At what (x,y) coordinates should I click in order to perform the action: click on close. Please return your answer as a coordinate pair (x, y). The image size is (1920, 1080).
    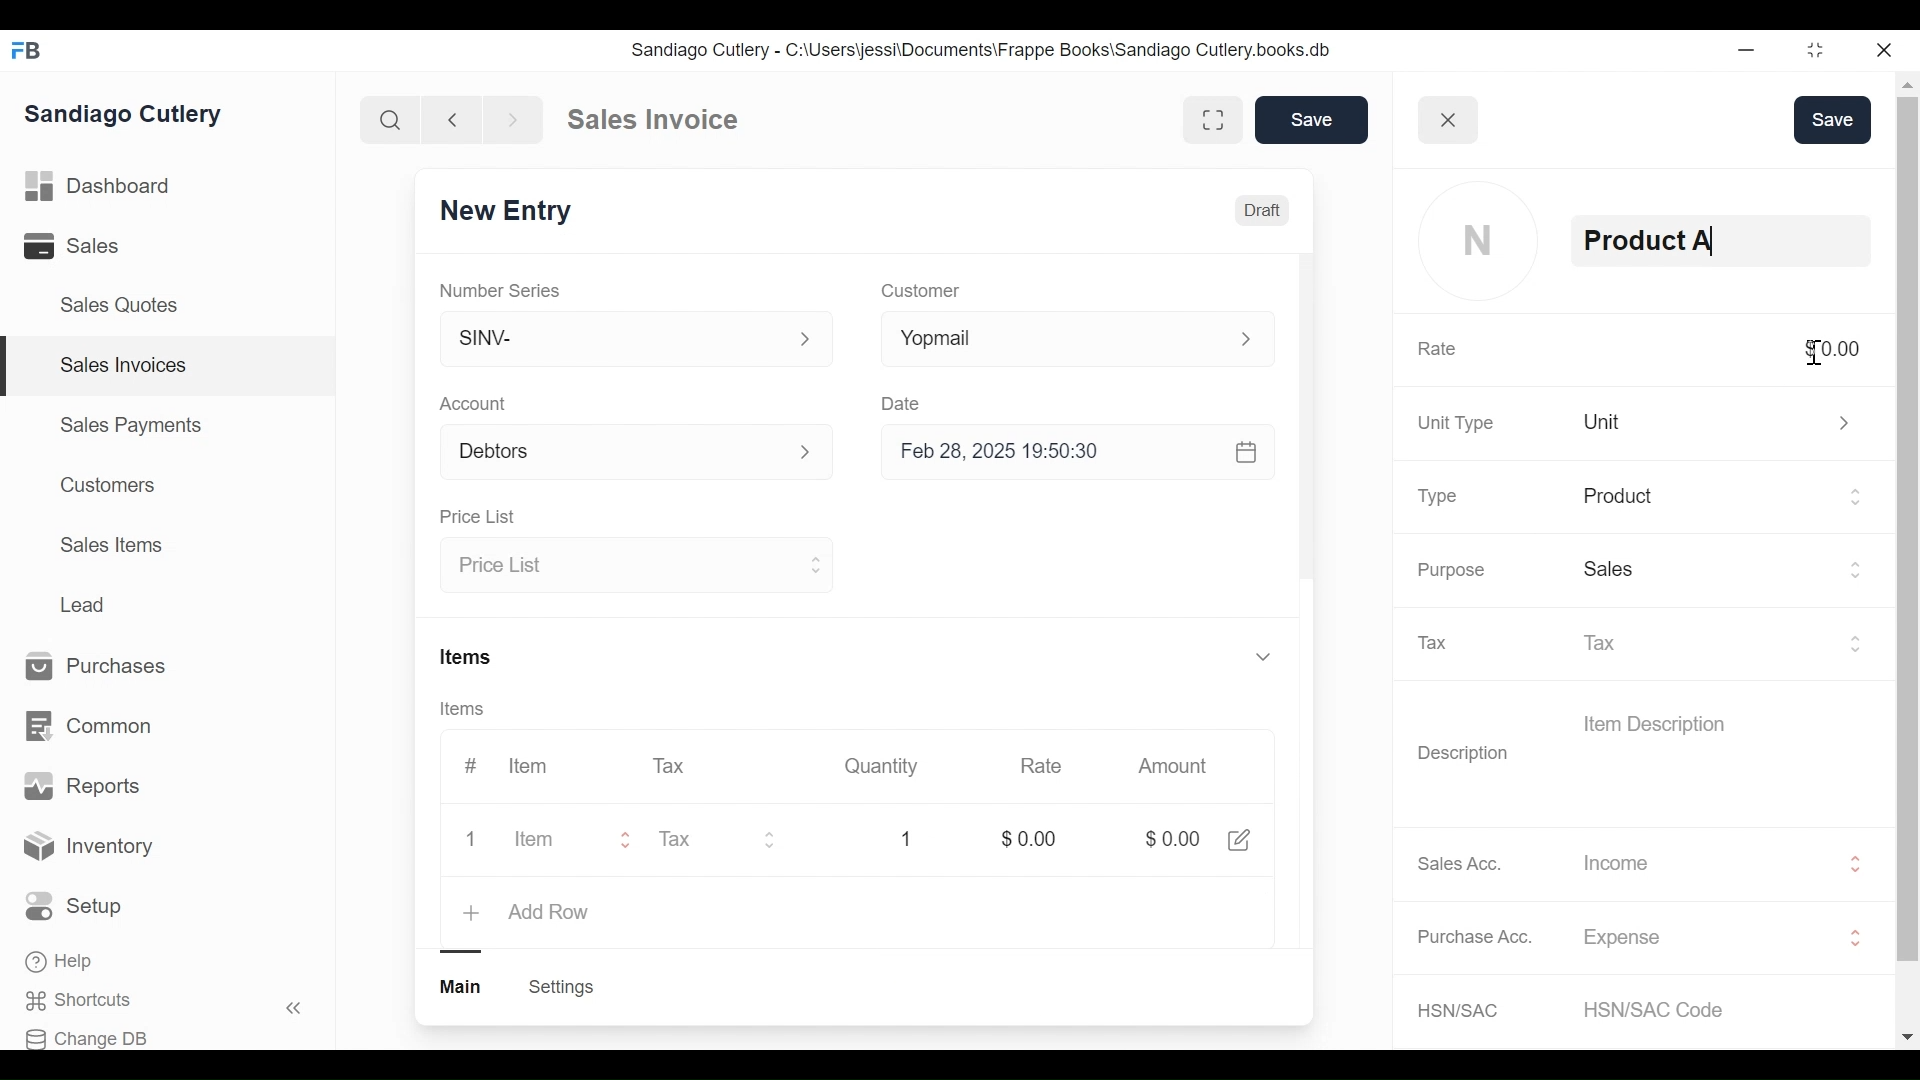
    Looking at the image, I should click on (1886, 51).